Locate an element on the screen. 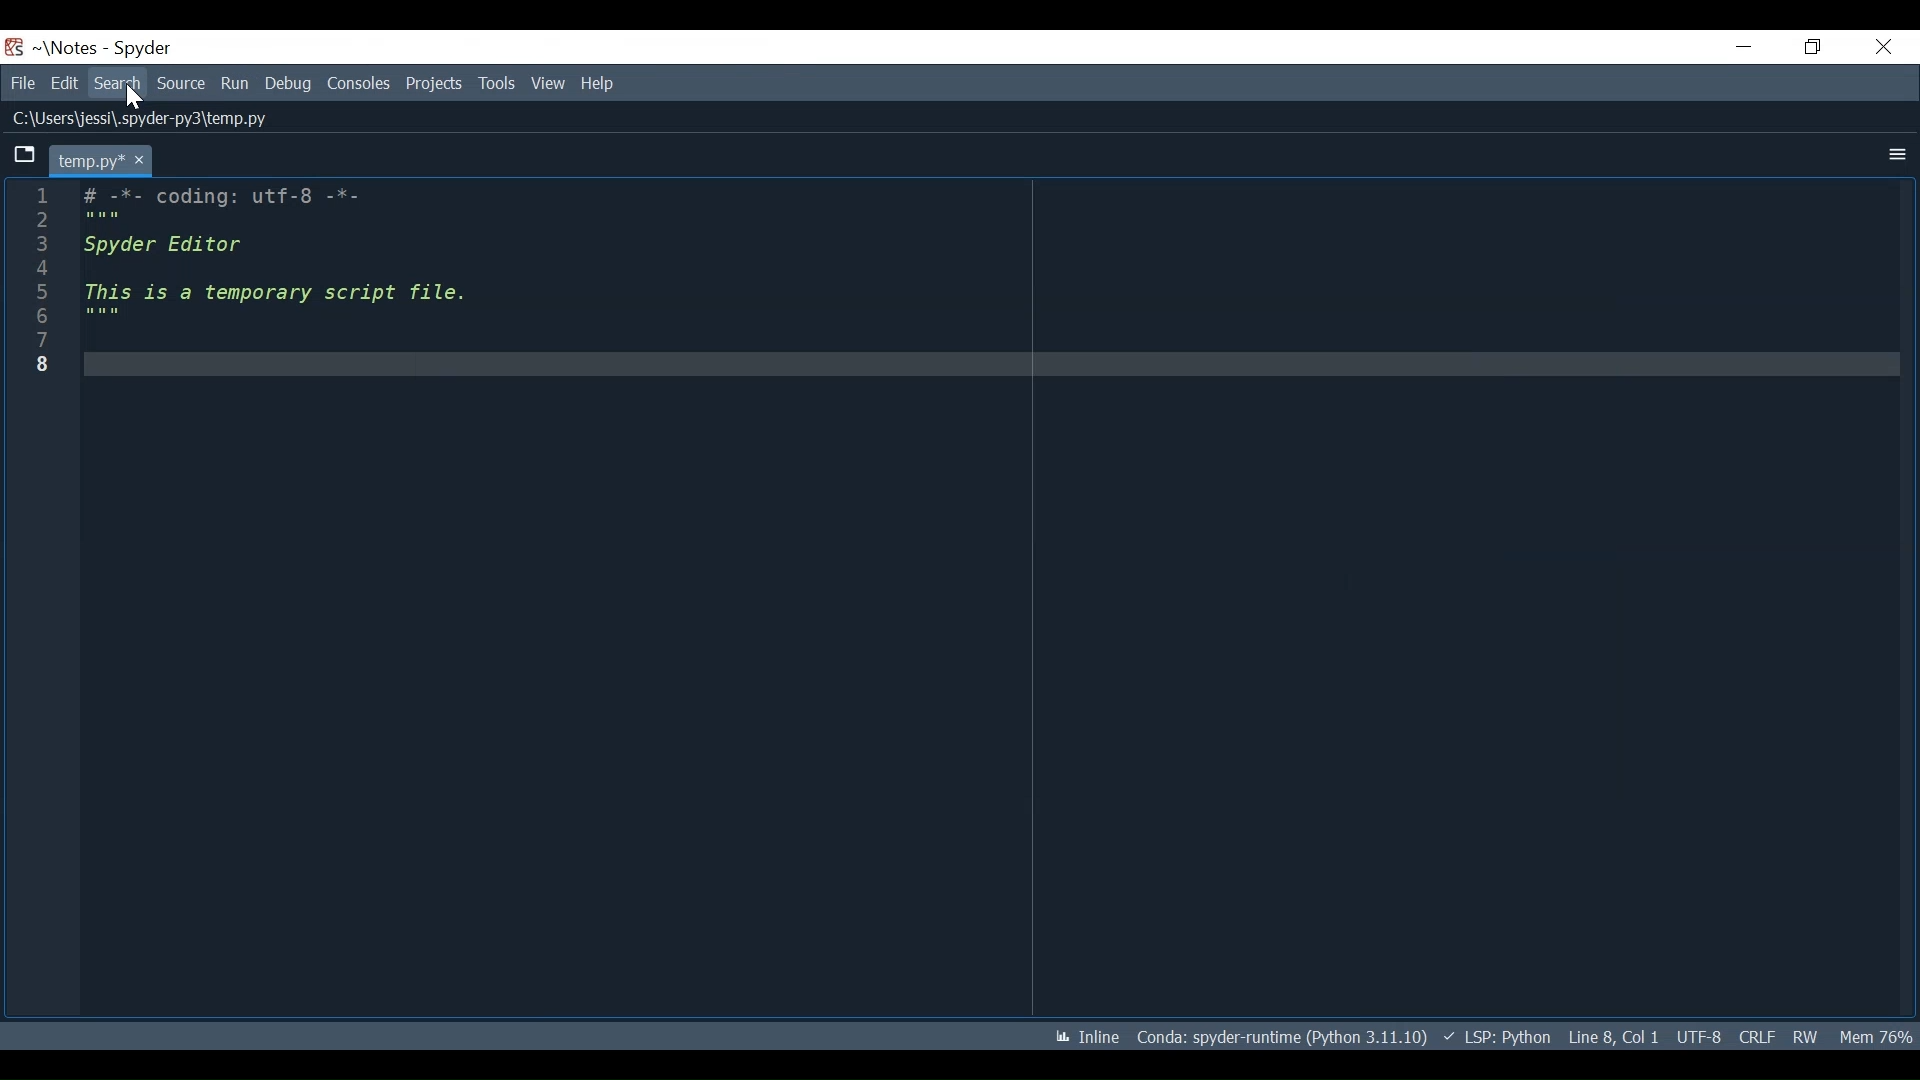 The image size is (1920, 1080). Spyder is located at coordinates (134, 49).